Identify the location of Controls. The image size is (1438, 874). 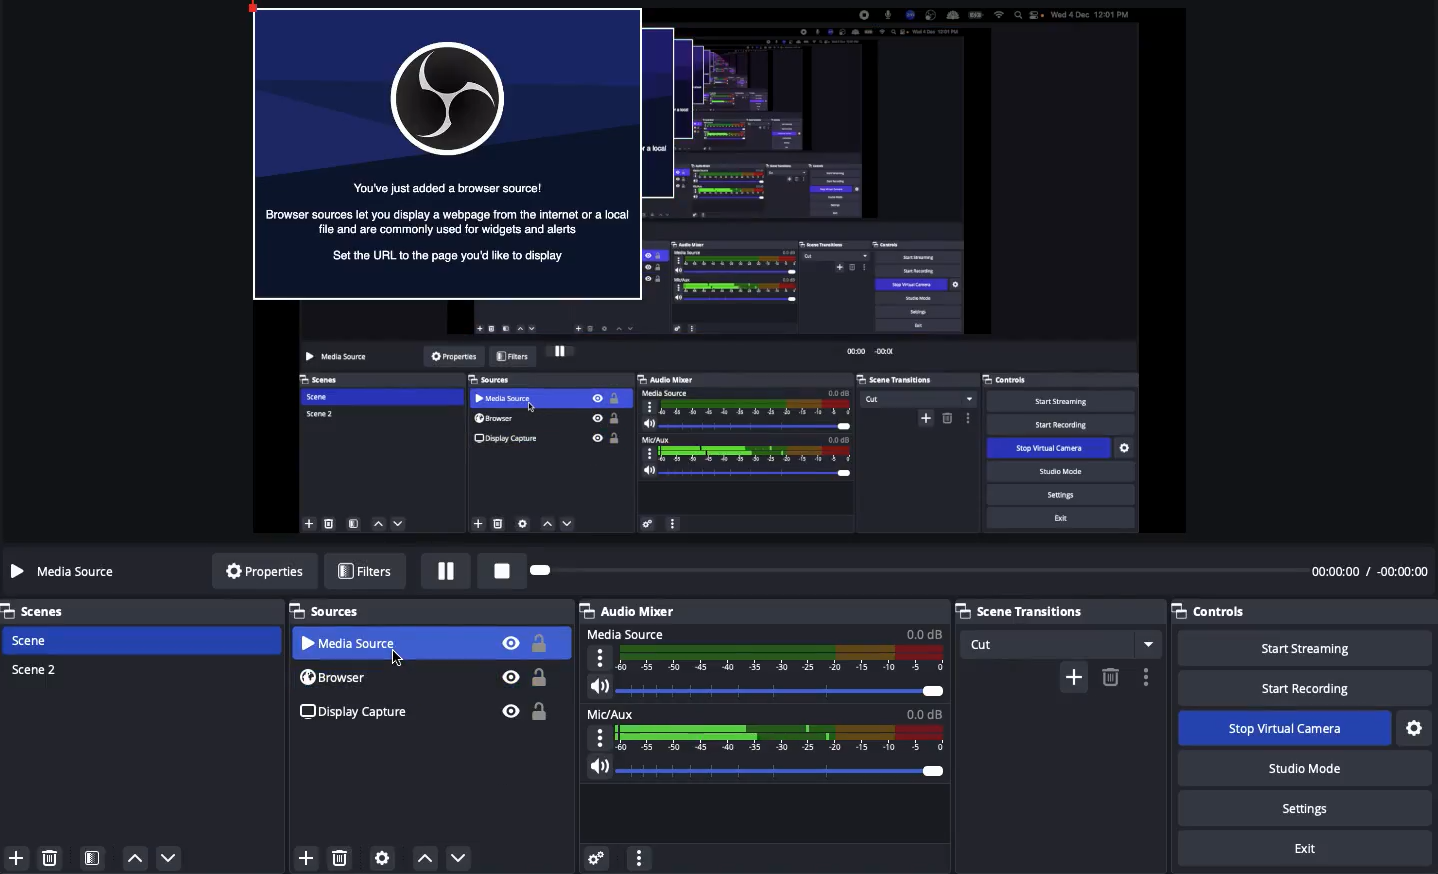
(1220, 612).